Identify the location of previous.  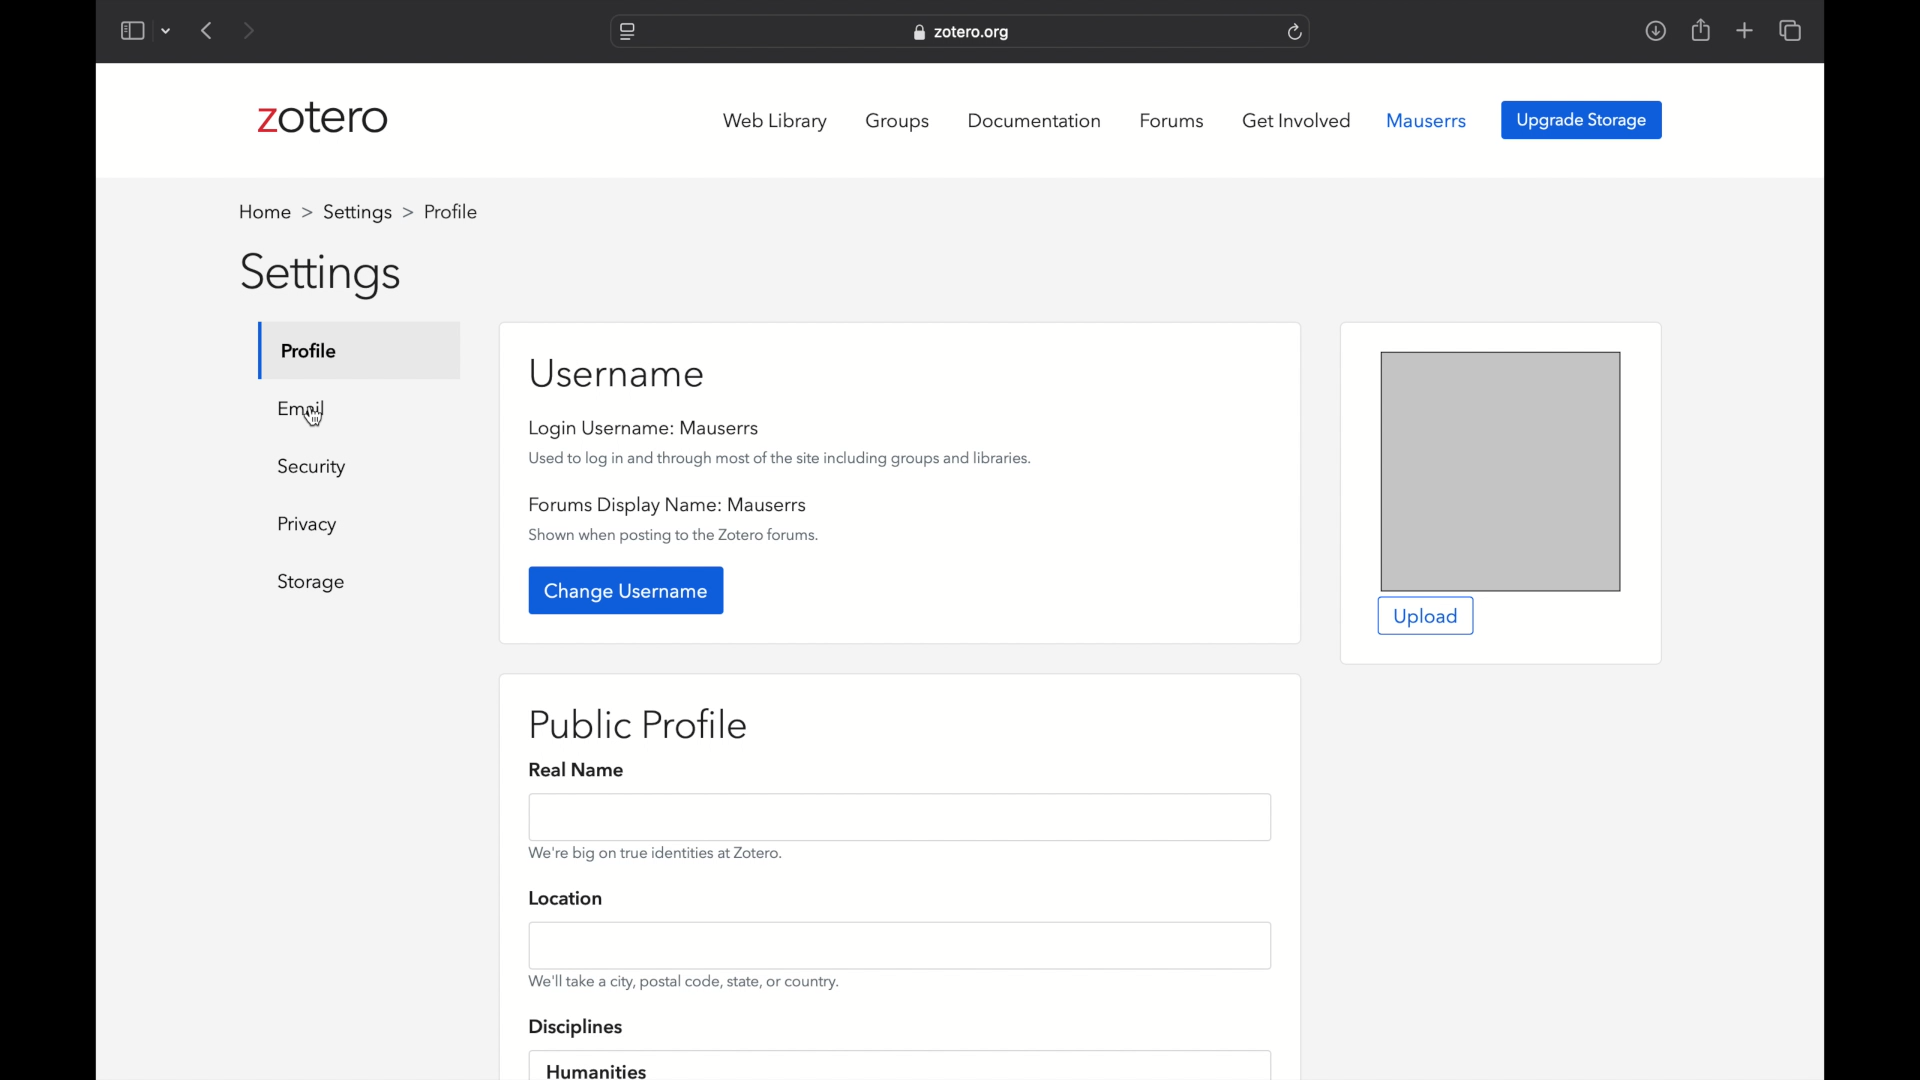
(209, 31).